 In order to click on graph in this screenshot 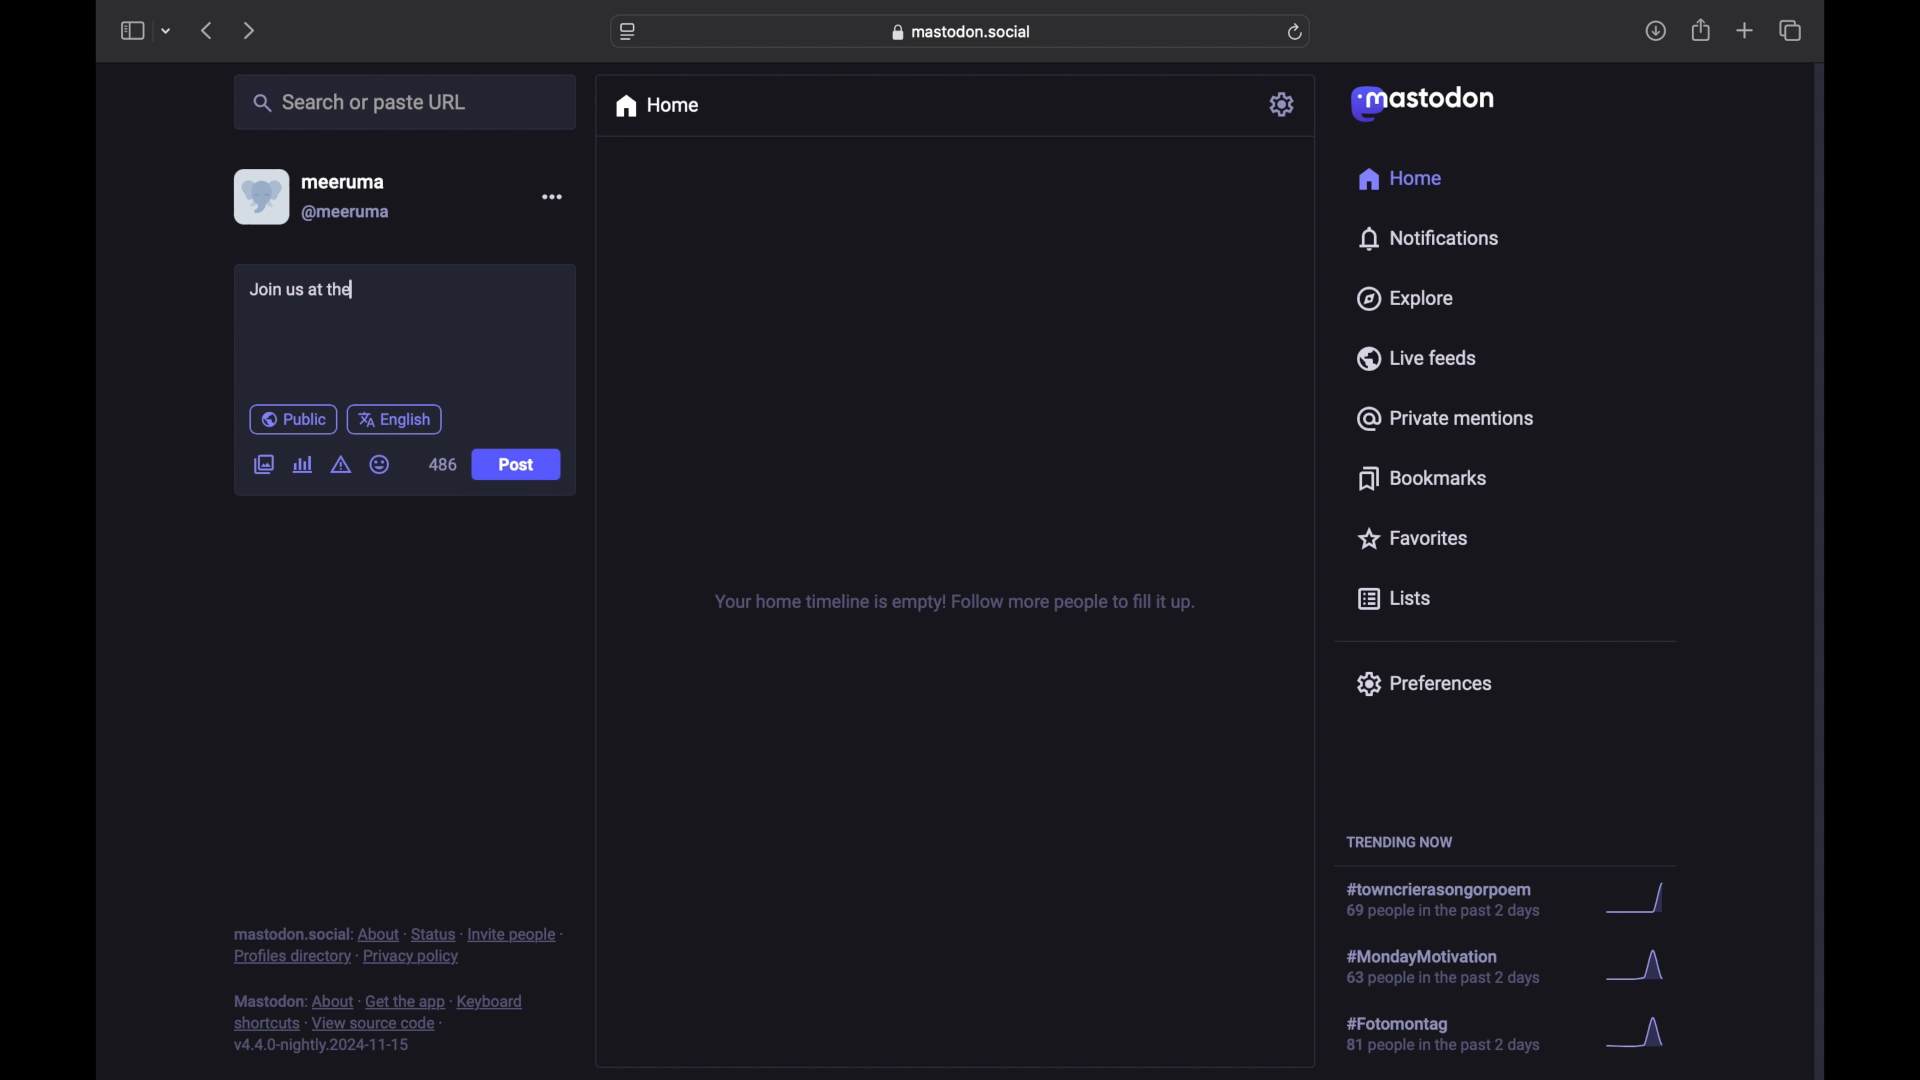, I will do `click(1641, 970)`.